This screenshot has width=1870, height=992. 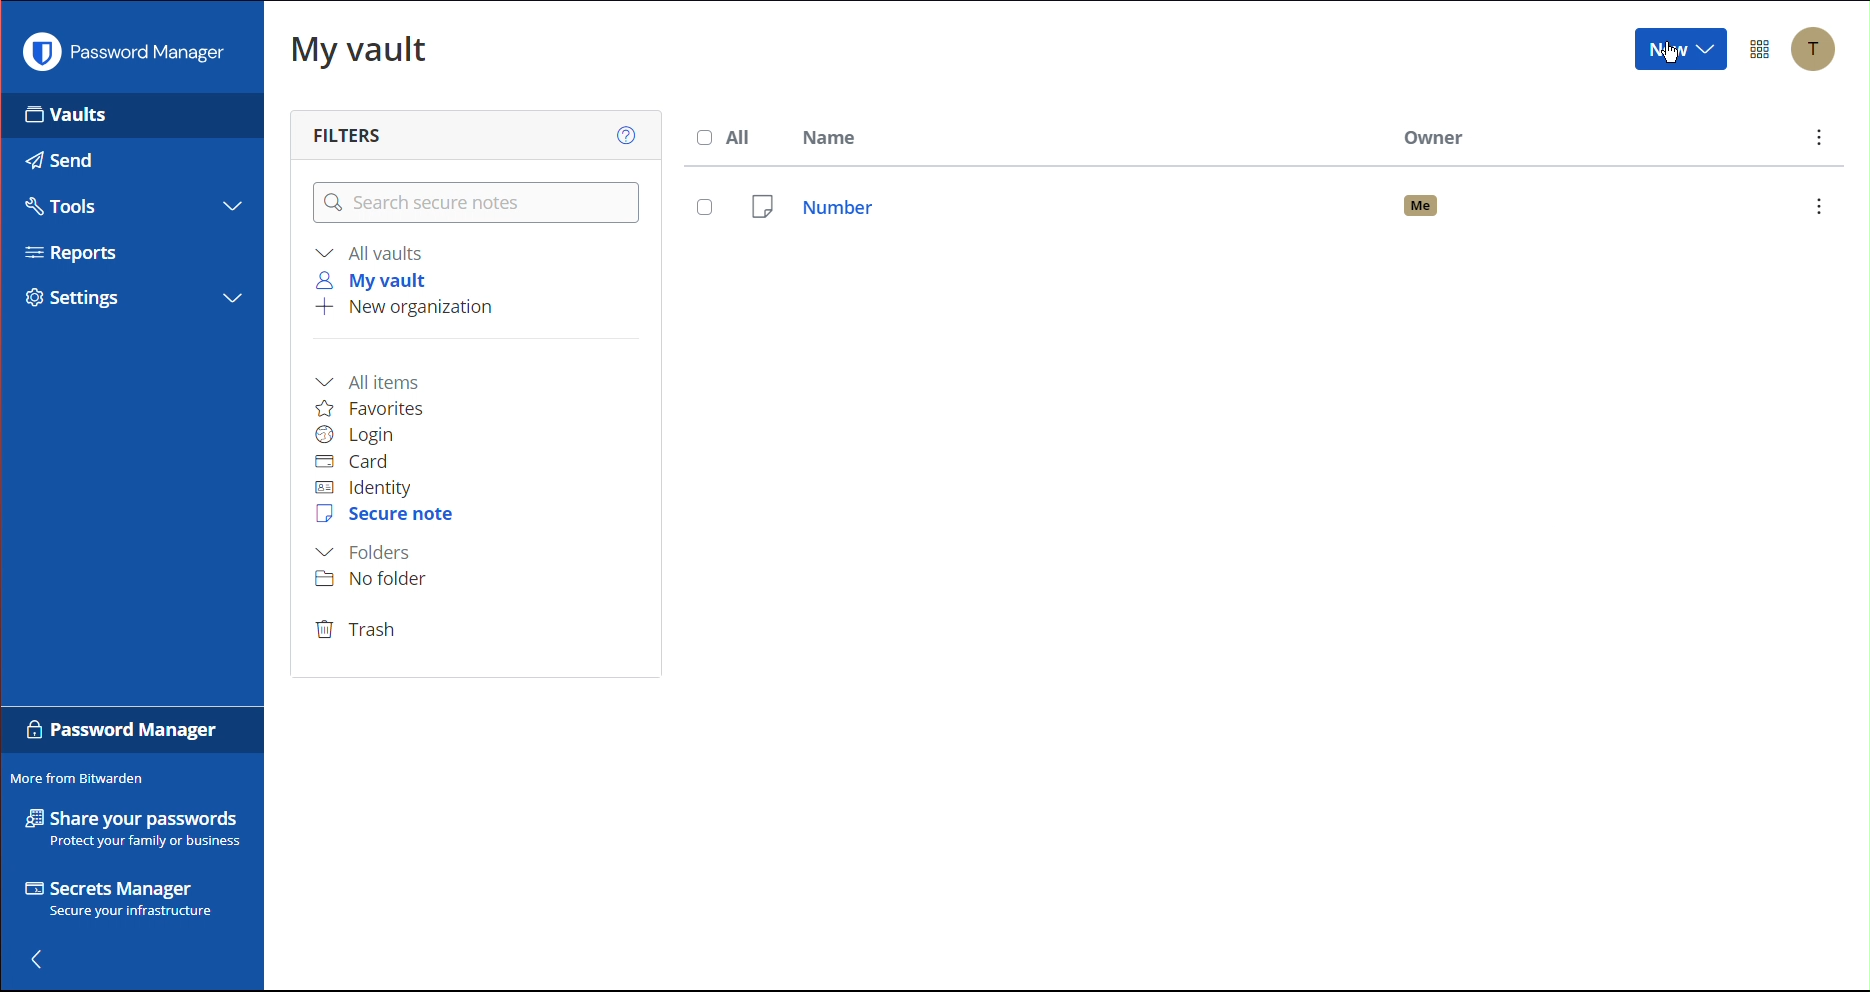 I want to click on Identity, so click(x=364, y=489).